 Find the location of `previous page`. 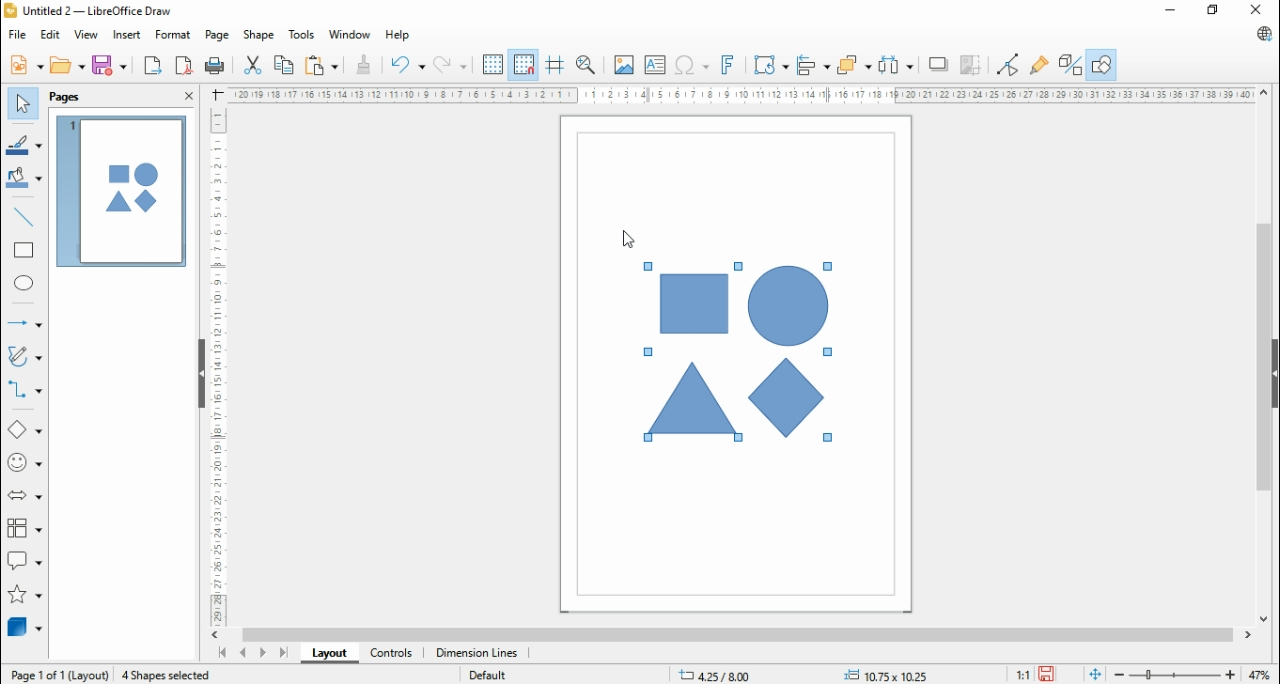

previous page is located at coordinates (243, 652).